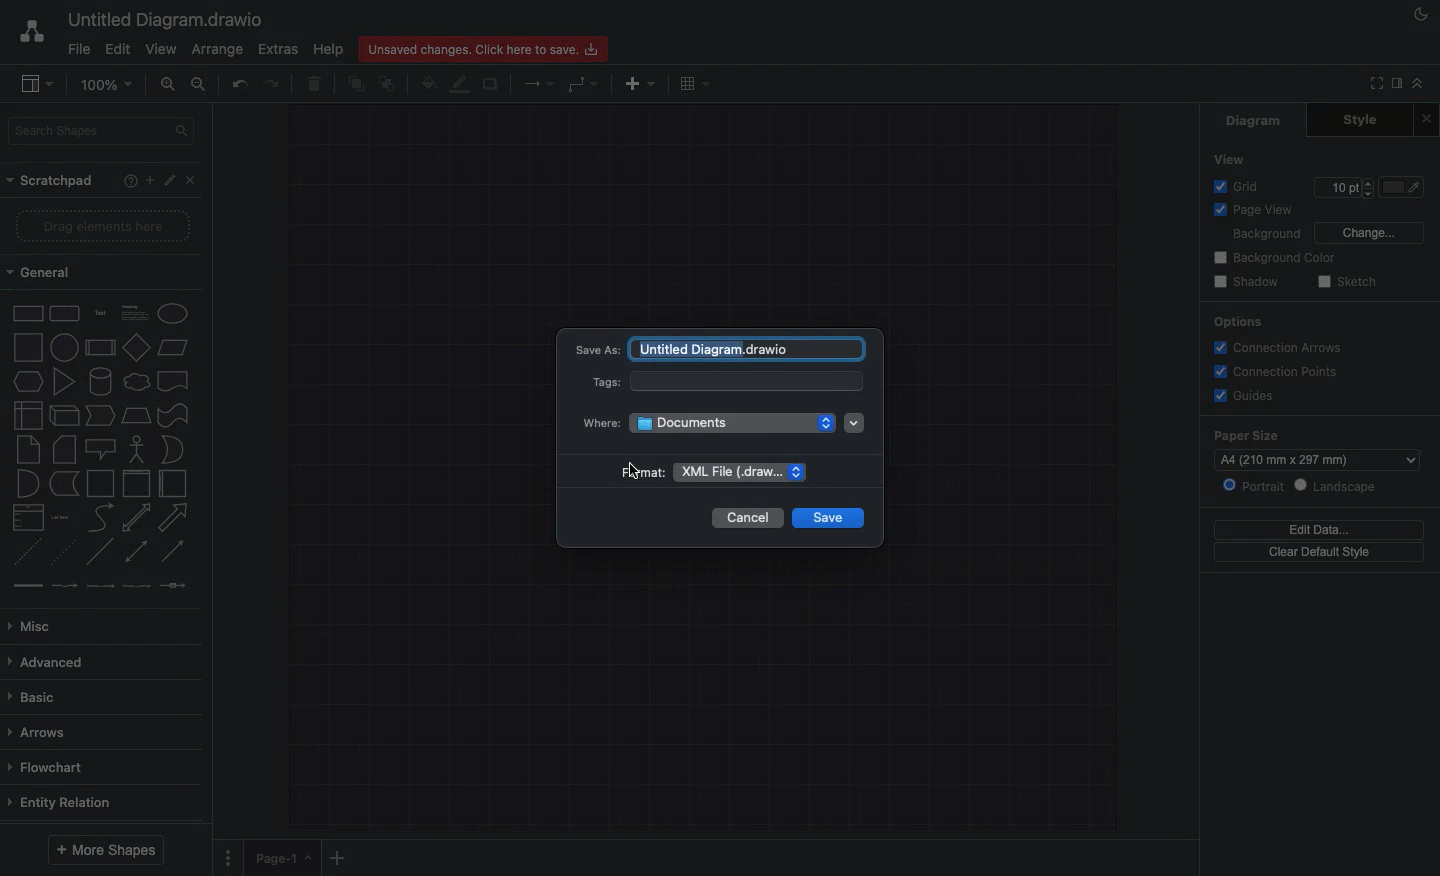  Describe the element at coordinates (462, 85) in the screenshot. I see `Line color` at that location.